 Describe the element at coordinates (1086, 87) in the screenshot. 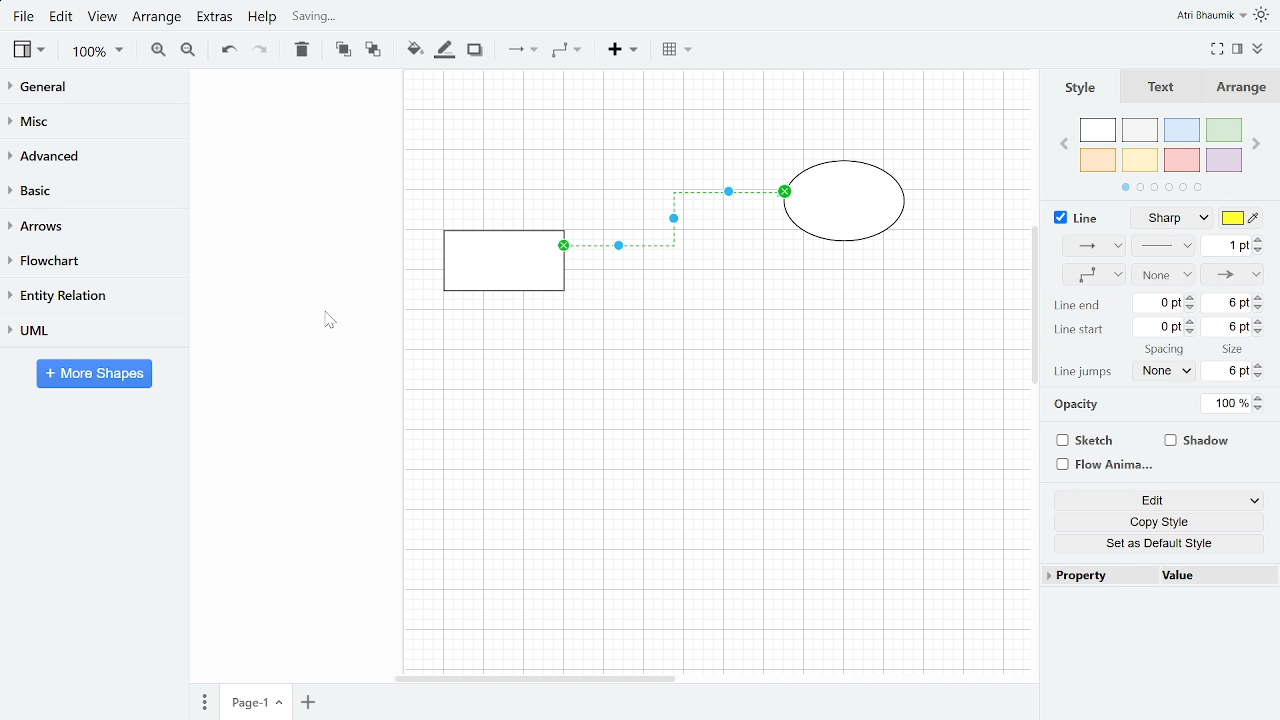

I see `Style` at that location.